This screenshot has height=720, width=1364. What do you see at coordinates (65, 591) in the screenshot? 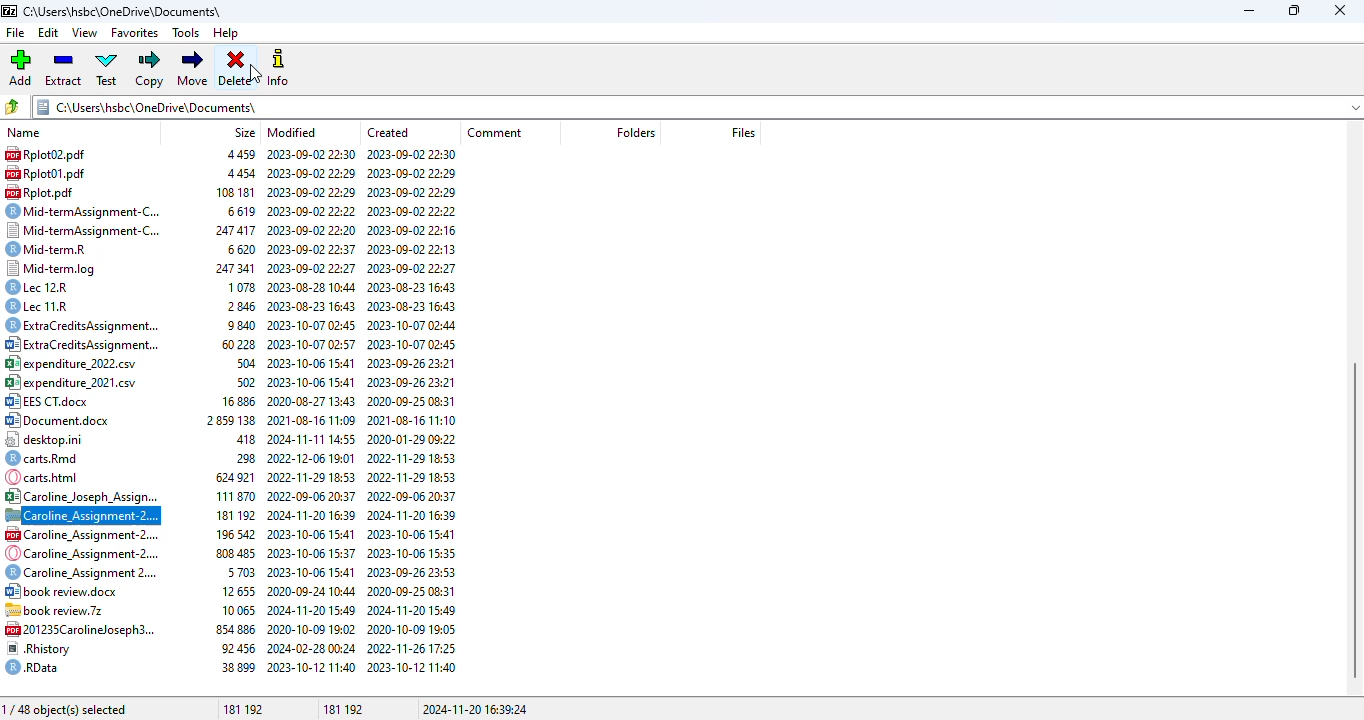
I see ` book review.docx` at bounding box center [65, 591].